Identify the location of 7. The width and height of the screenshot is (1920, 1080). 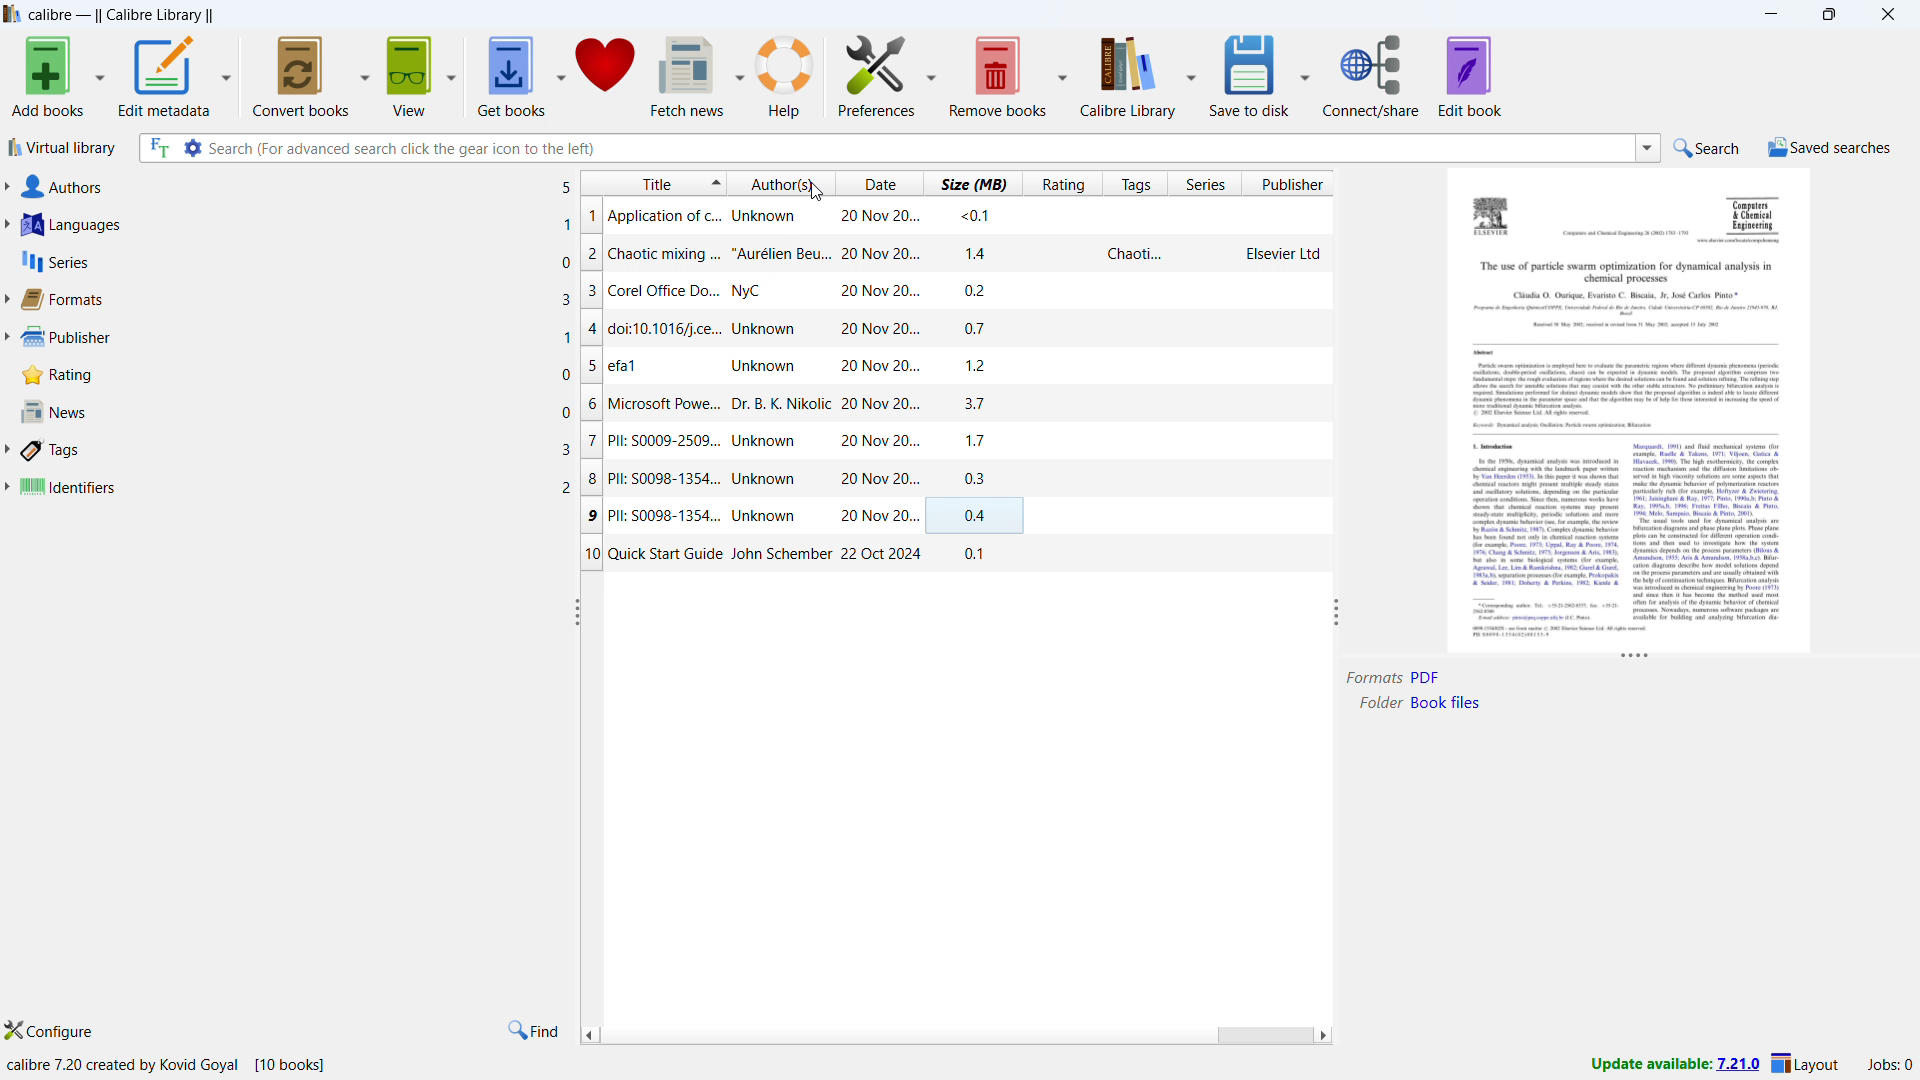
(592, 443).